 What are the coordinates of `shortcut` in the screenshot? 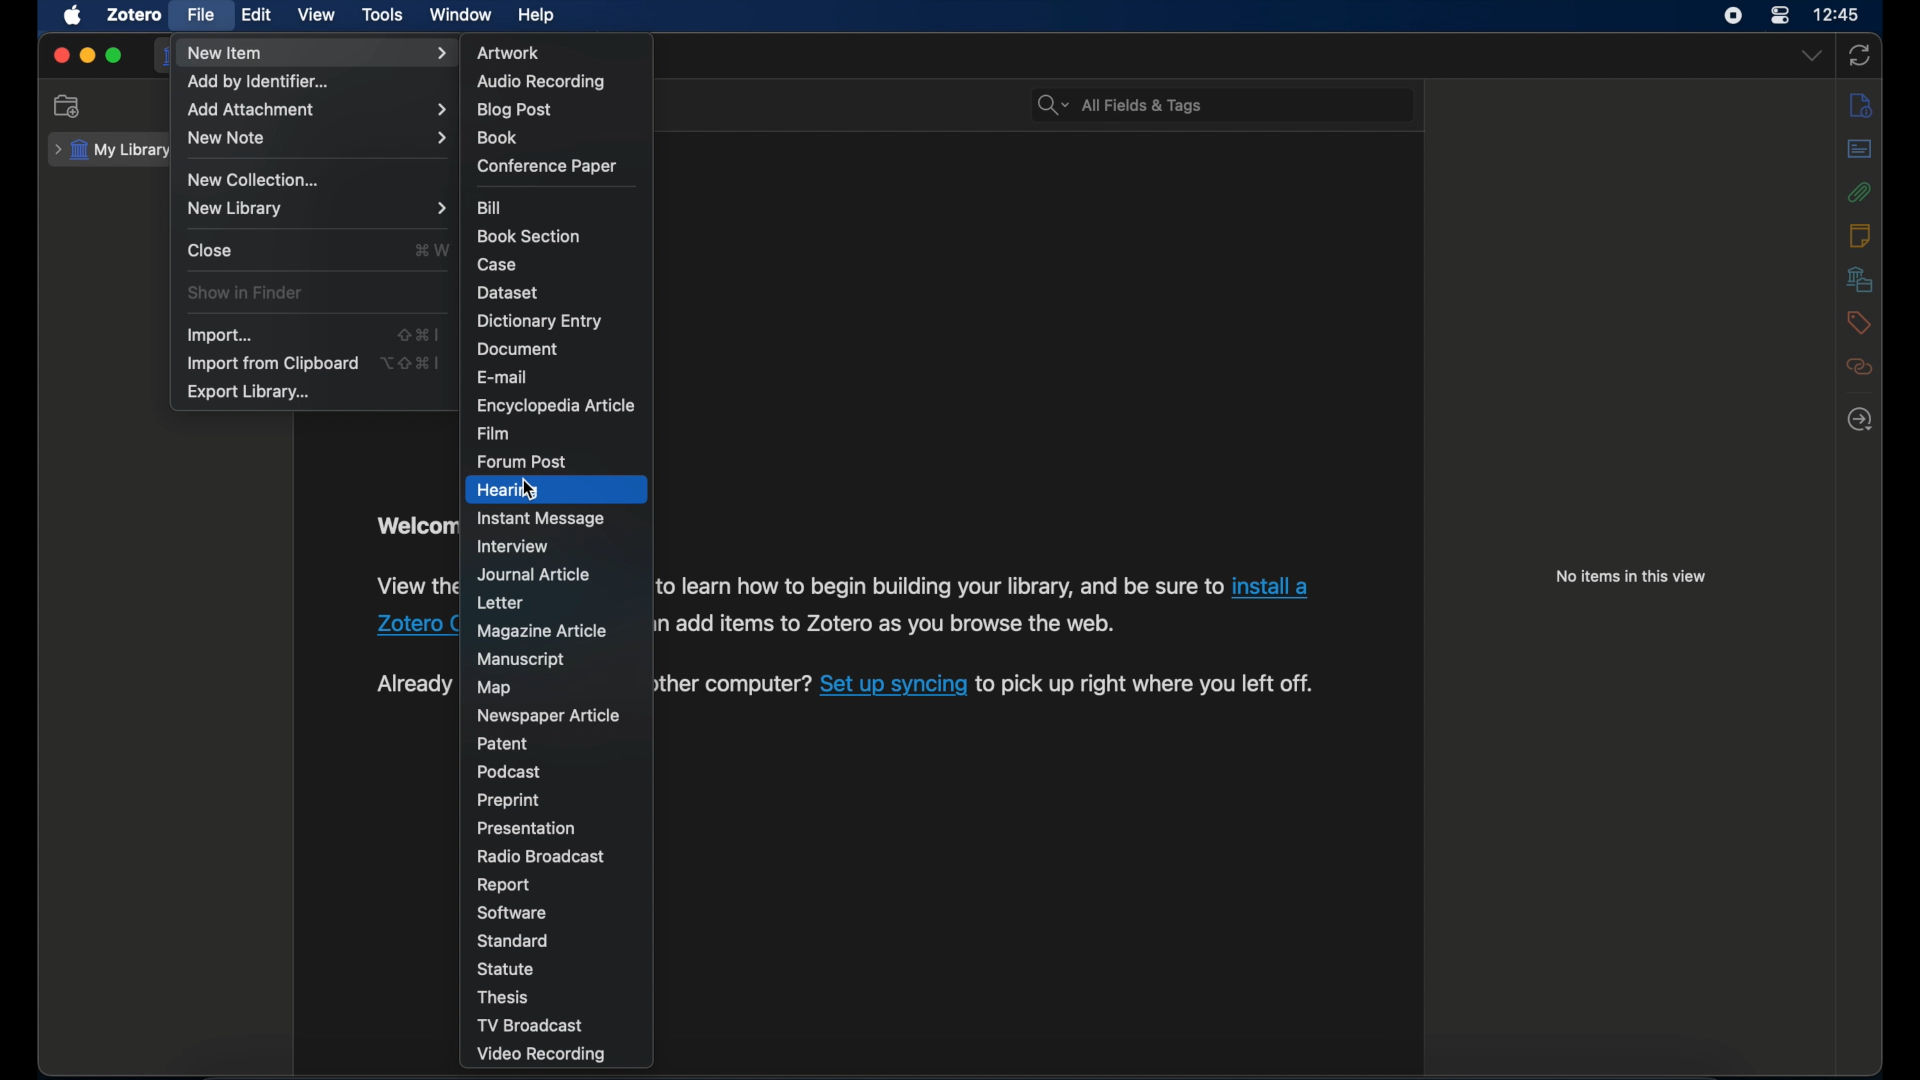 It's located at (430, 249).